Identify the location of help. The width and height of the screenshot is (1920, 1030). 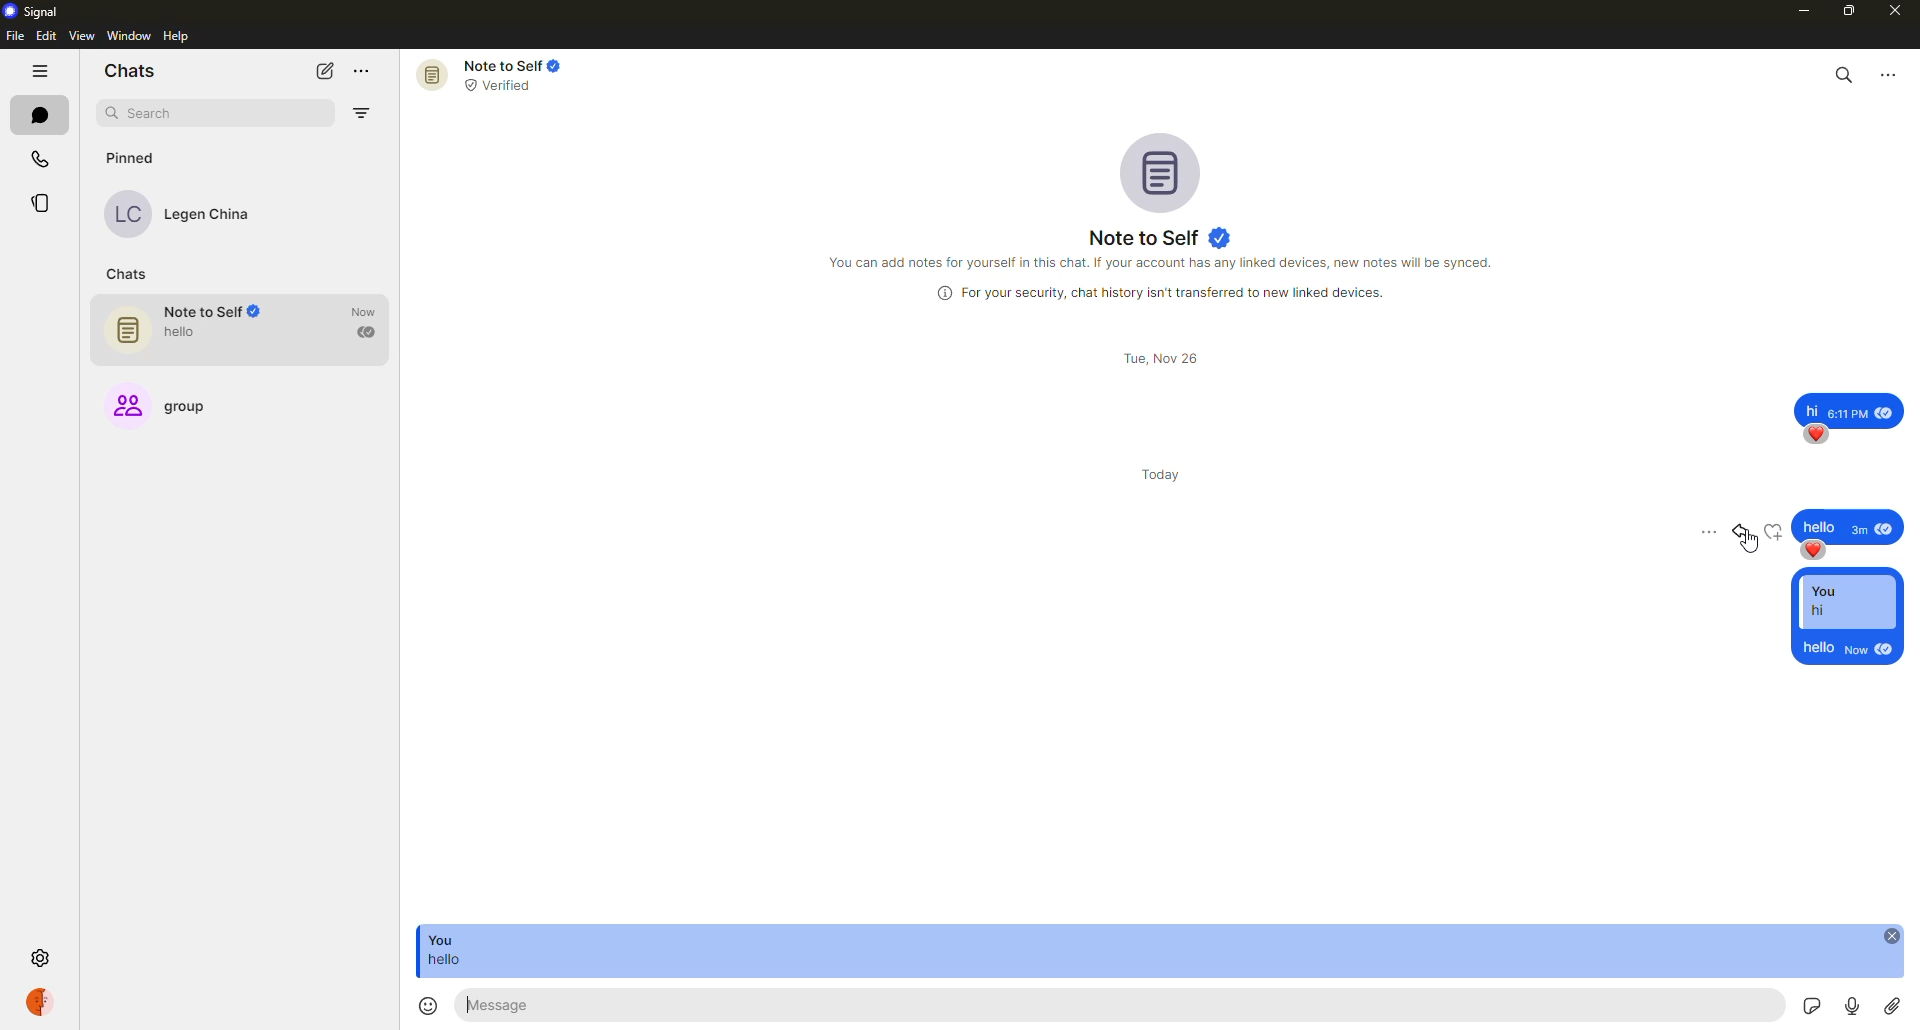
(175, 37).